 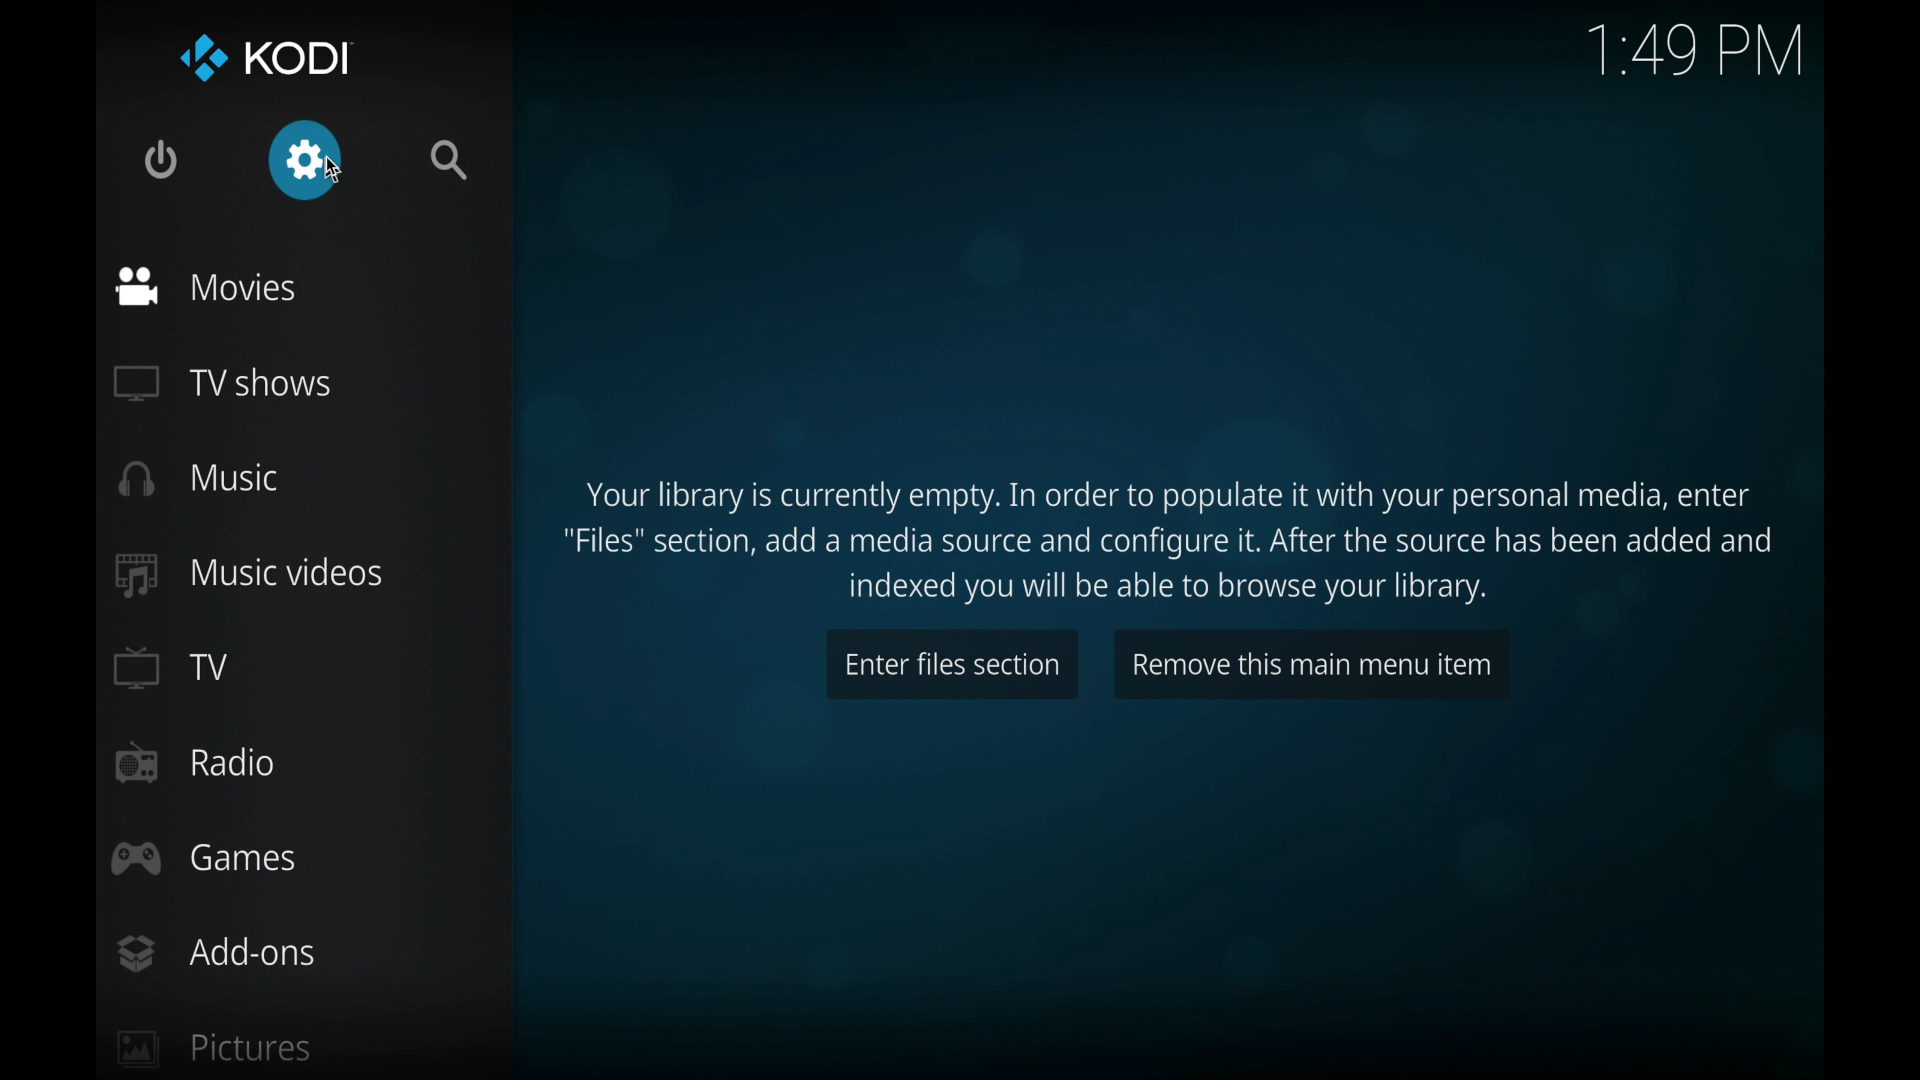 I want to click on quit kodi, so click(x=161, y=159).